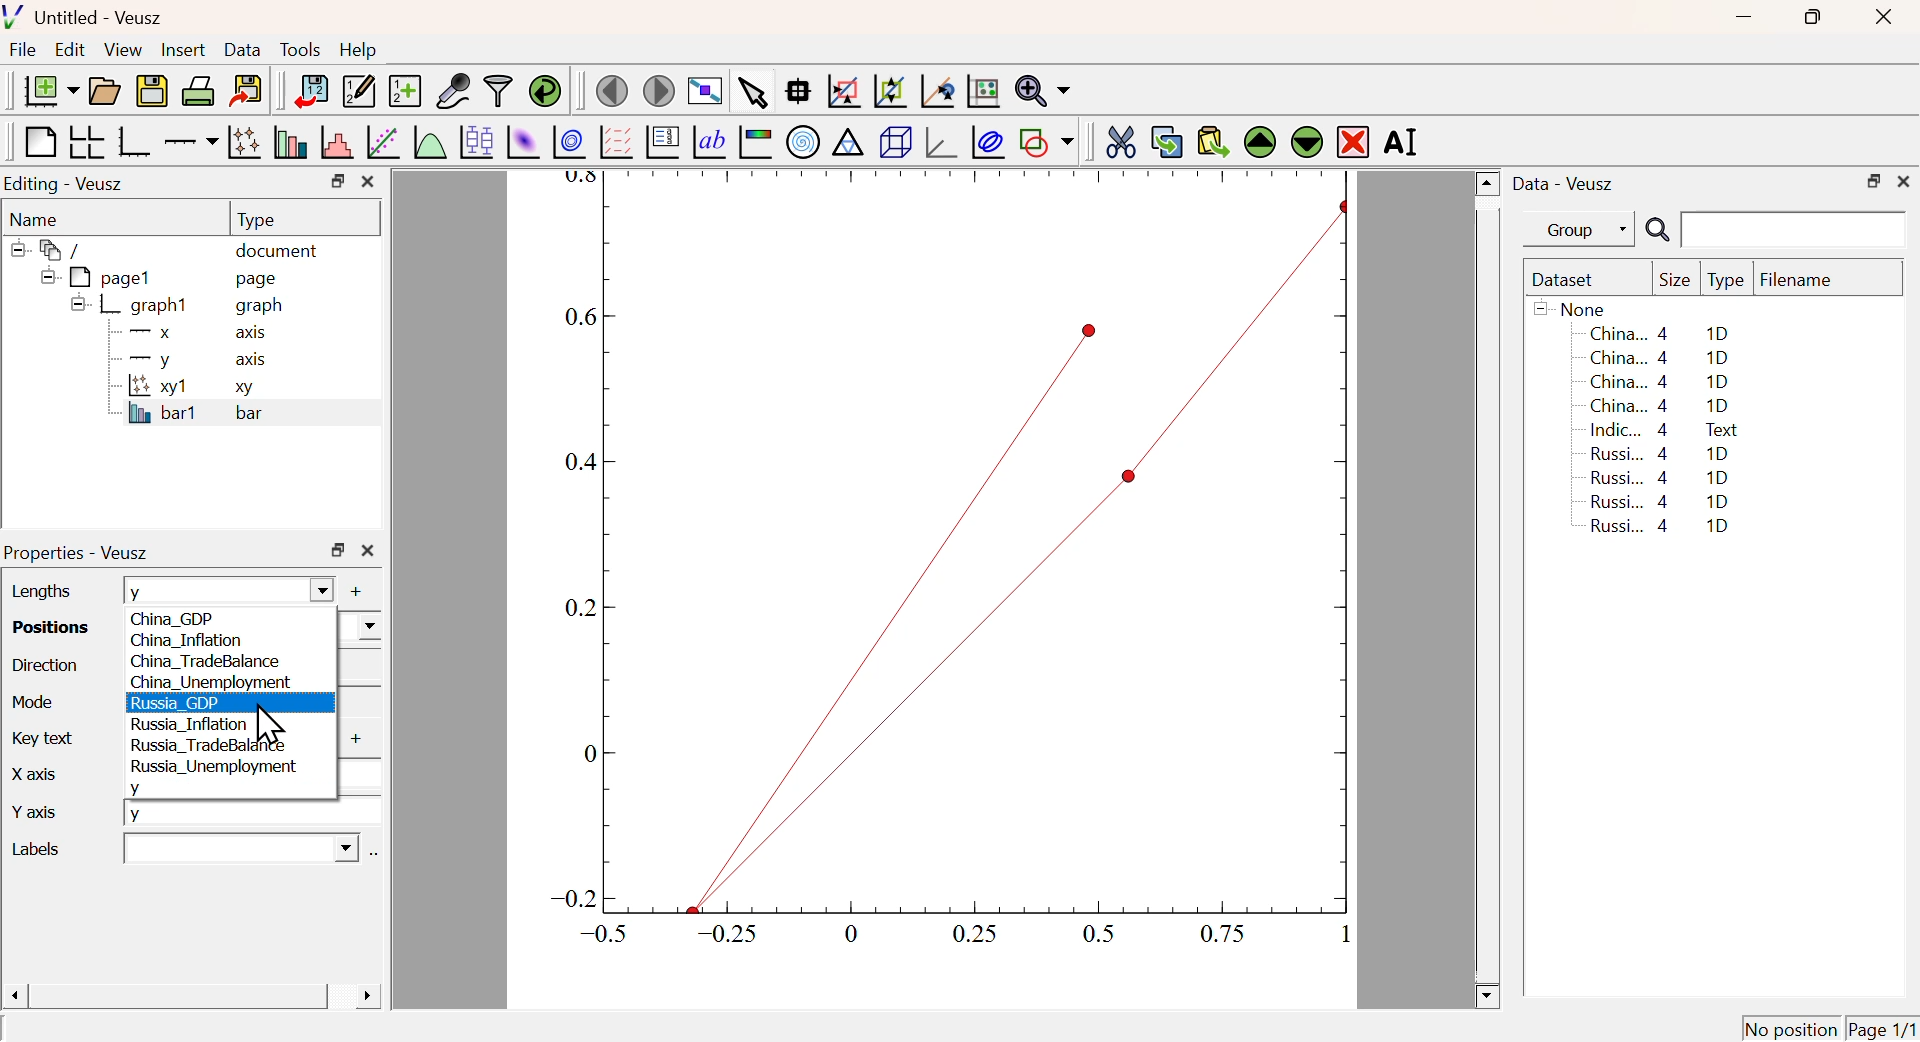  I want to click on Base Graph, so click(132, 141).